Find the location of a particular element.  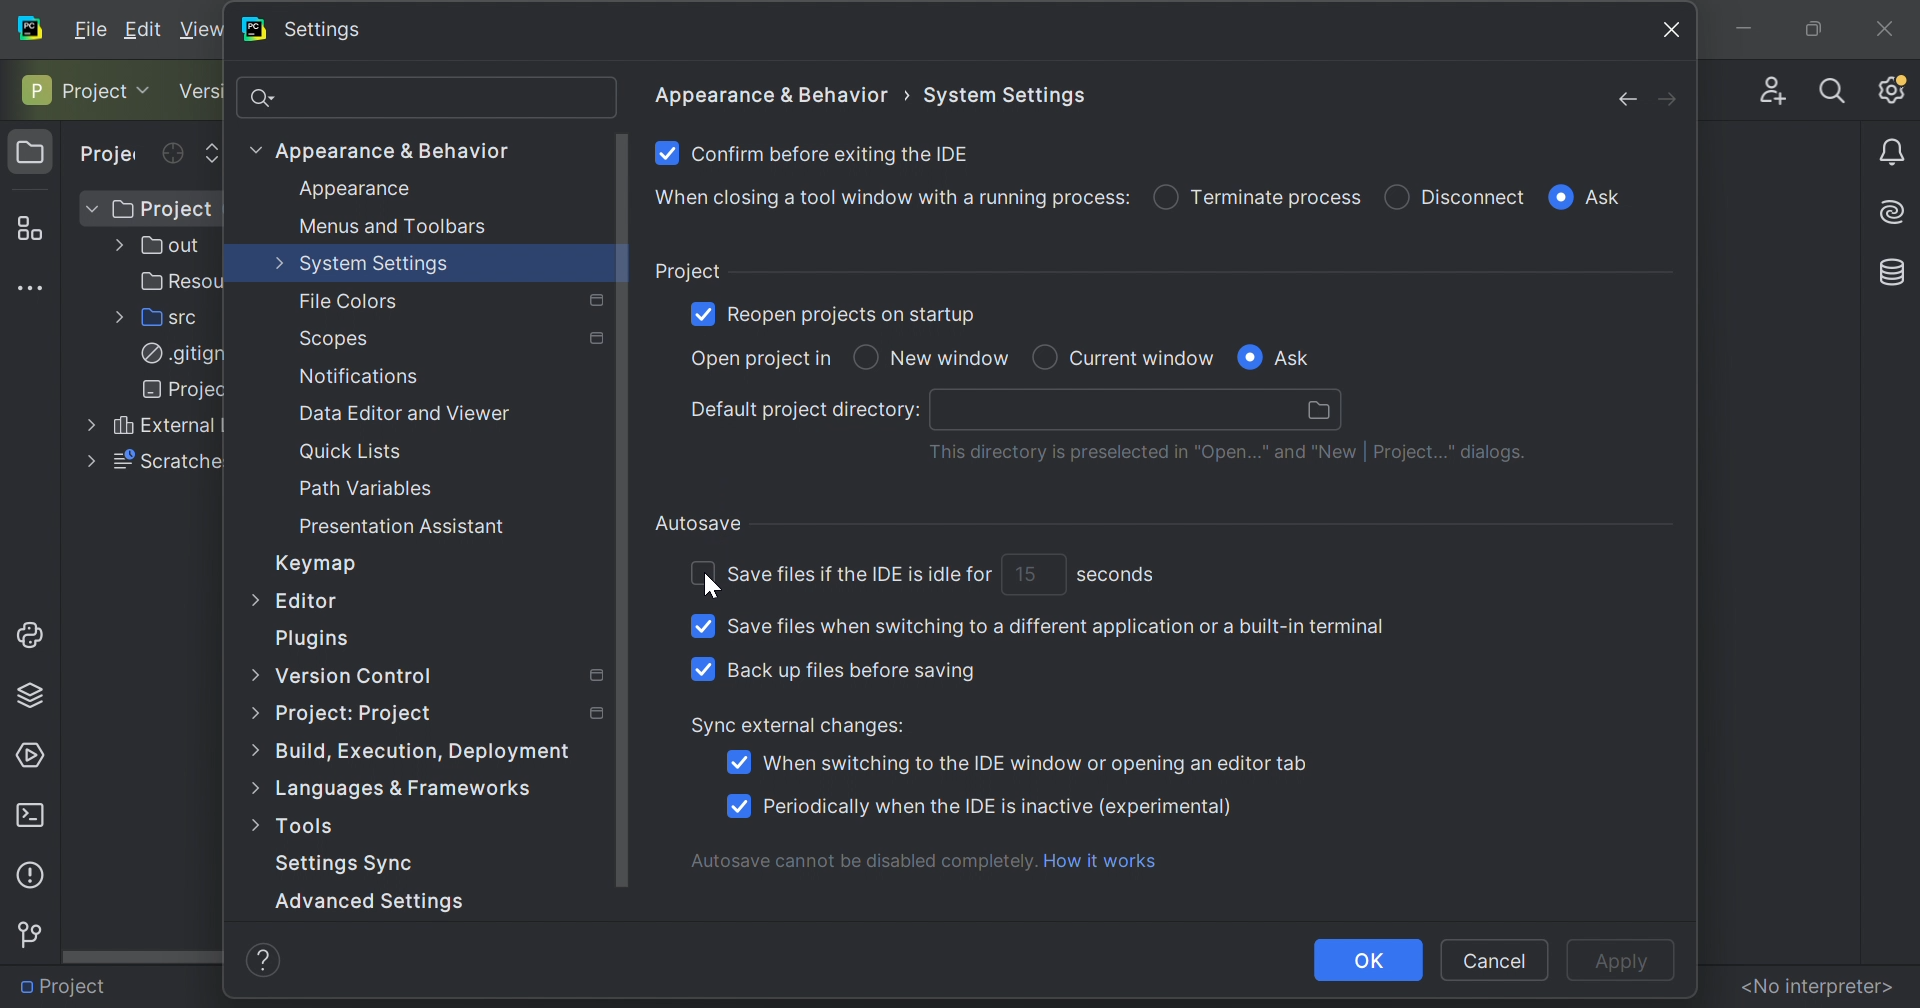

External Libraries is located at coordinates (162, 426).